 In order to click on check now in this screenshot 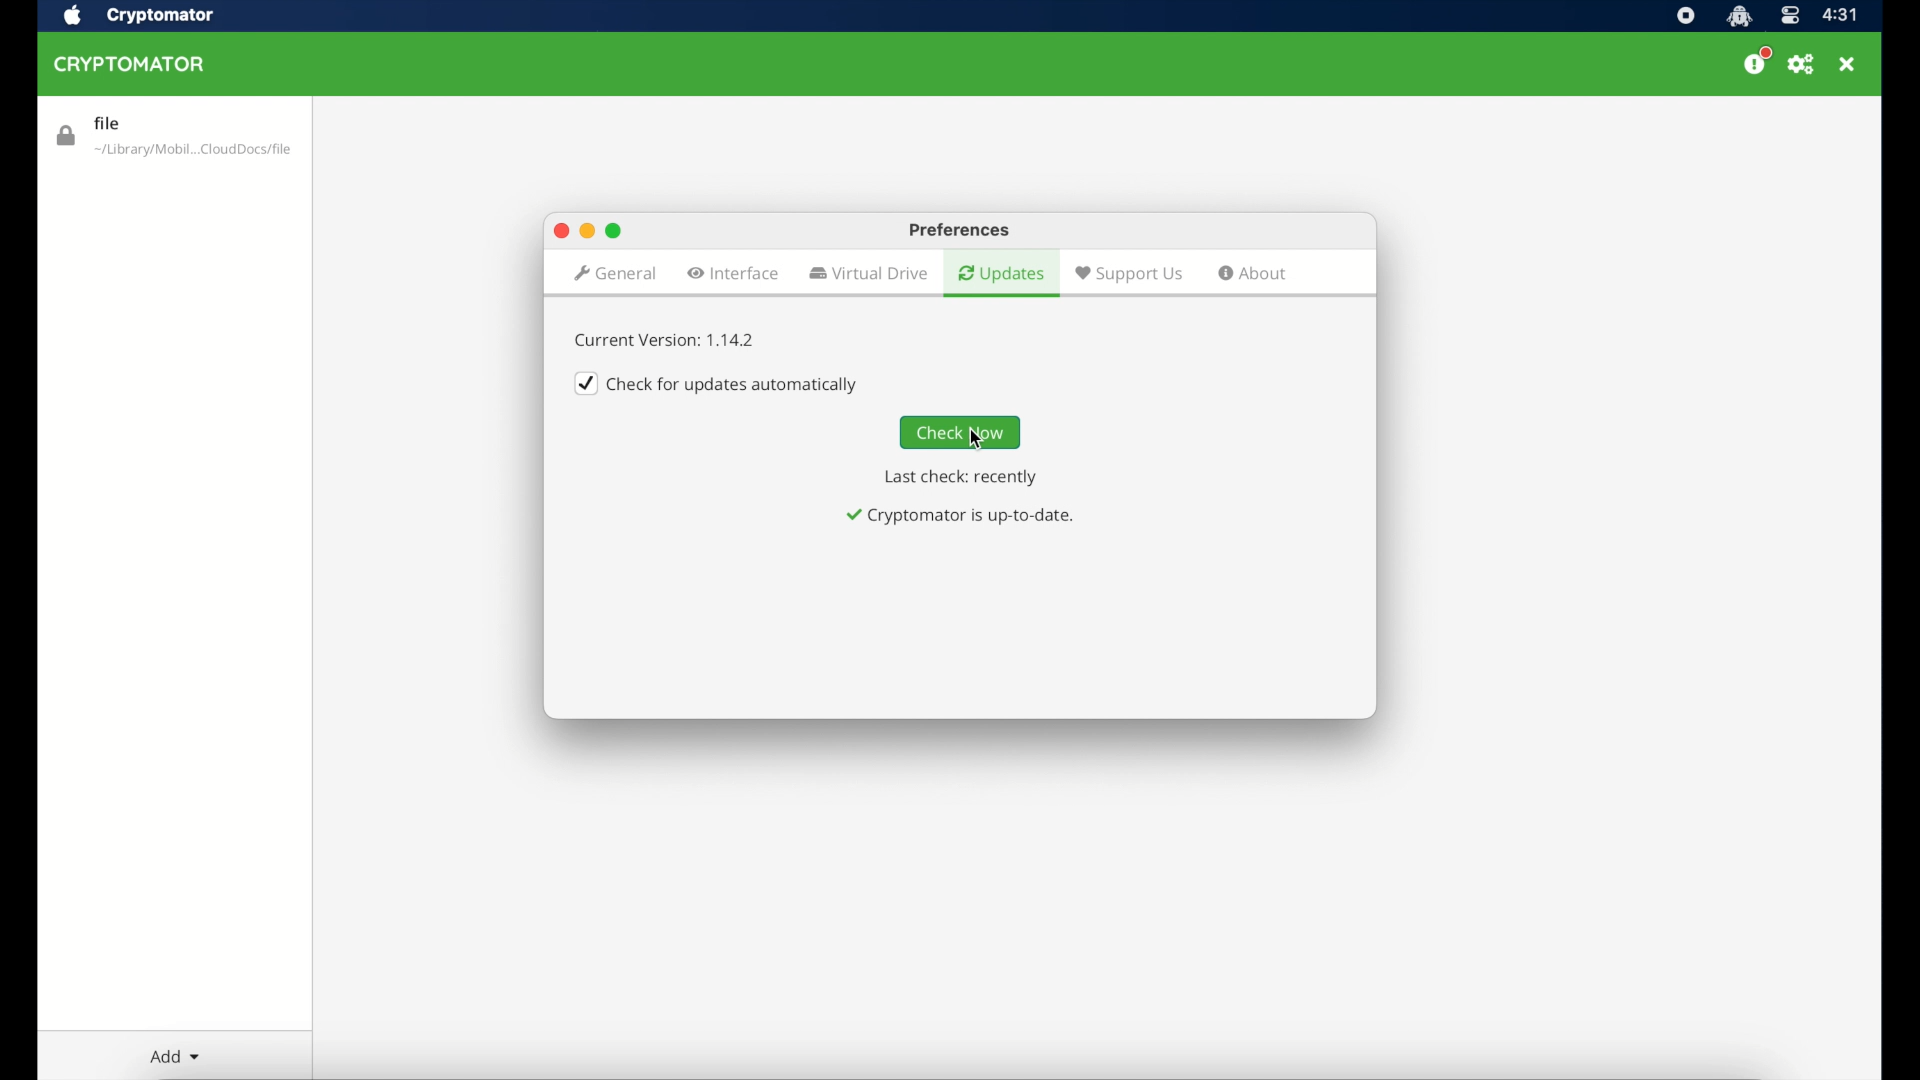, I will do `click(961, 433)`.